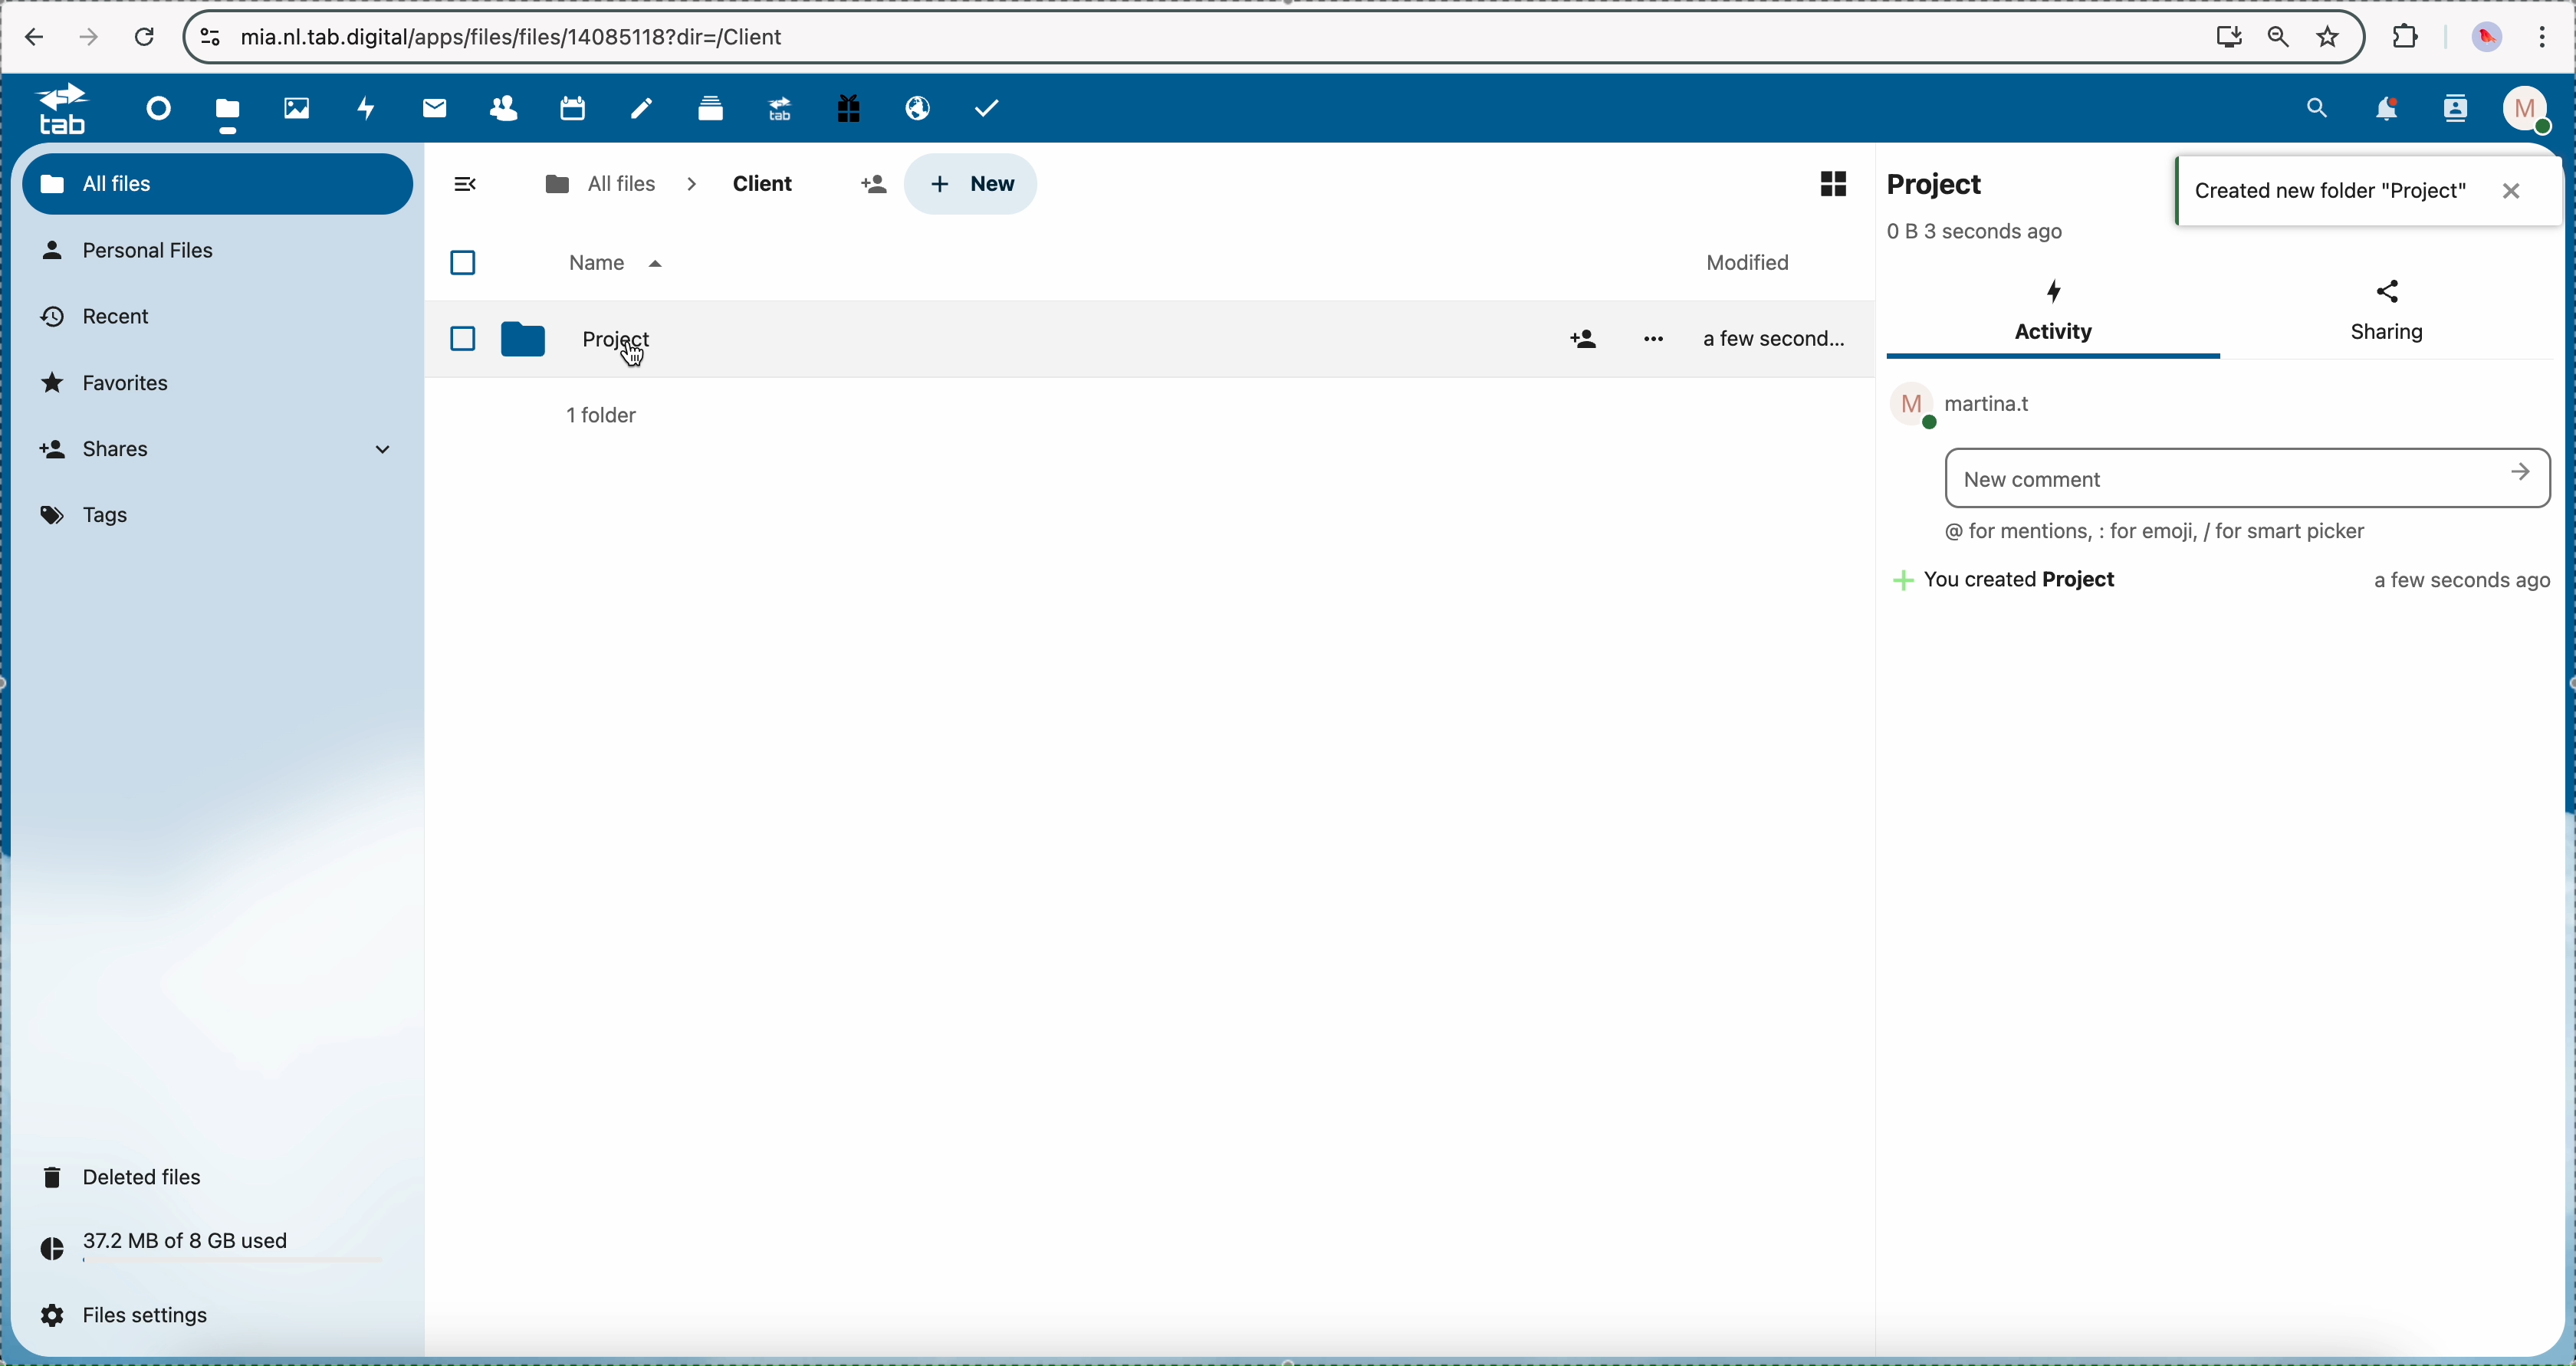 This screenshot has width=2576, height=1366. Describe the element at coordinates (2383, 110) in the screenshot. I see `notifications` at that location.